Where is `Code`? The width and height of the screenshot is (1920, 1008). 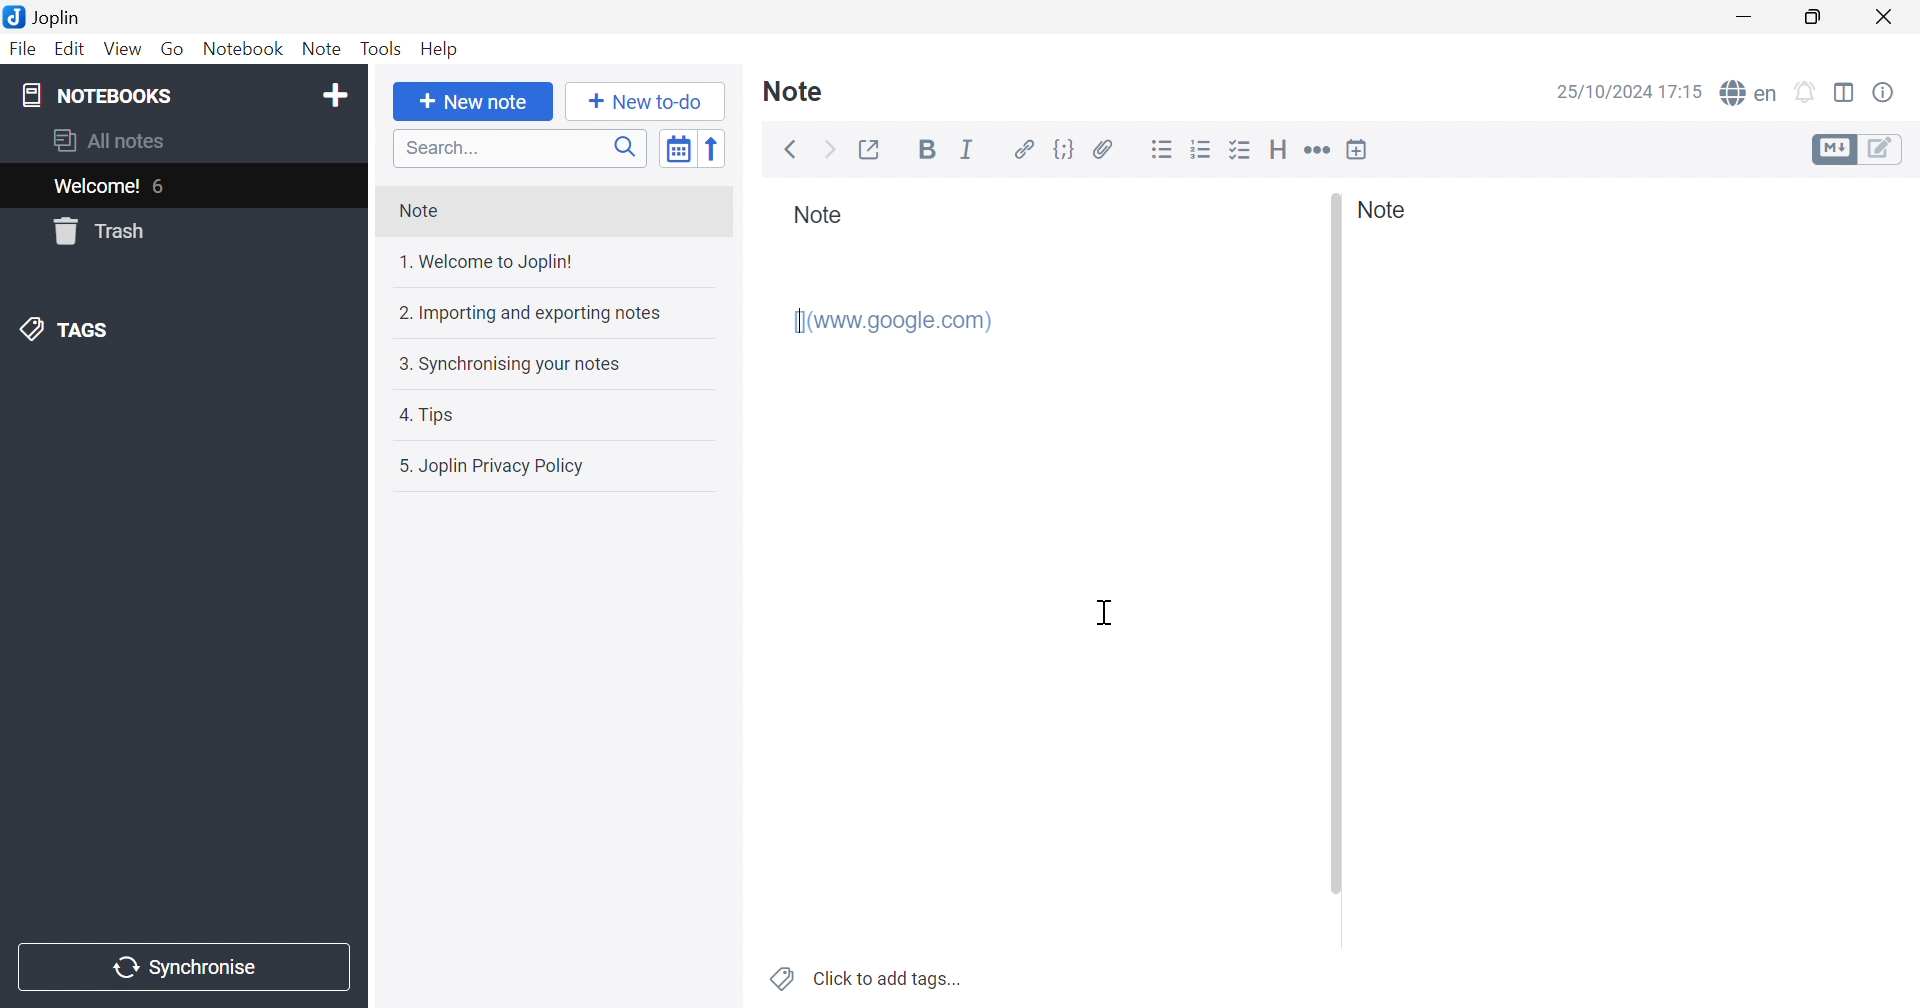 Code is located at coordinates (1065, 149).